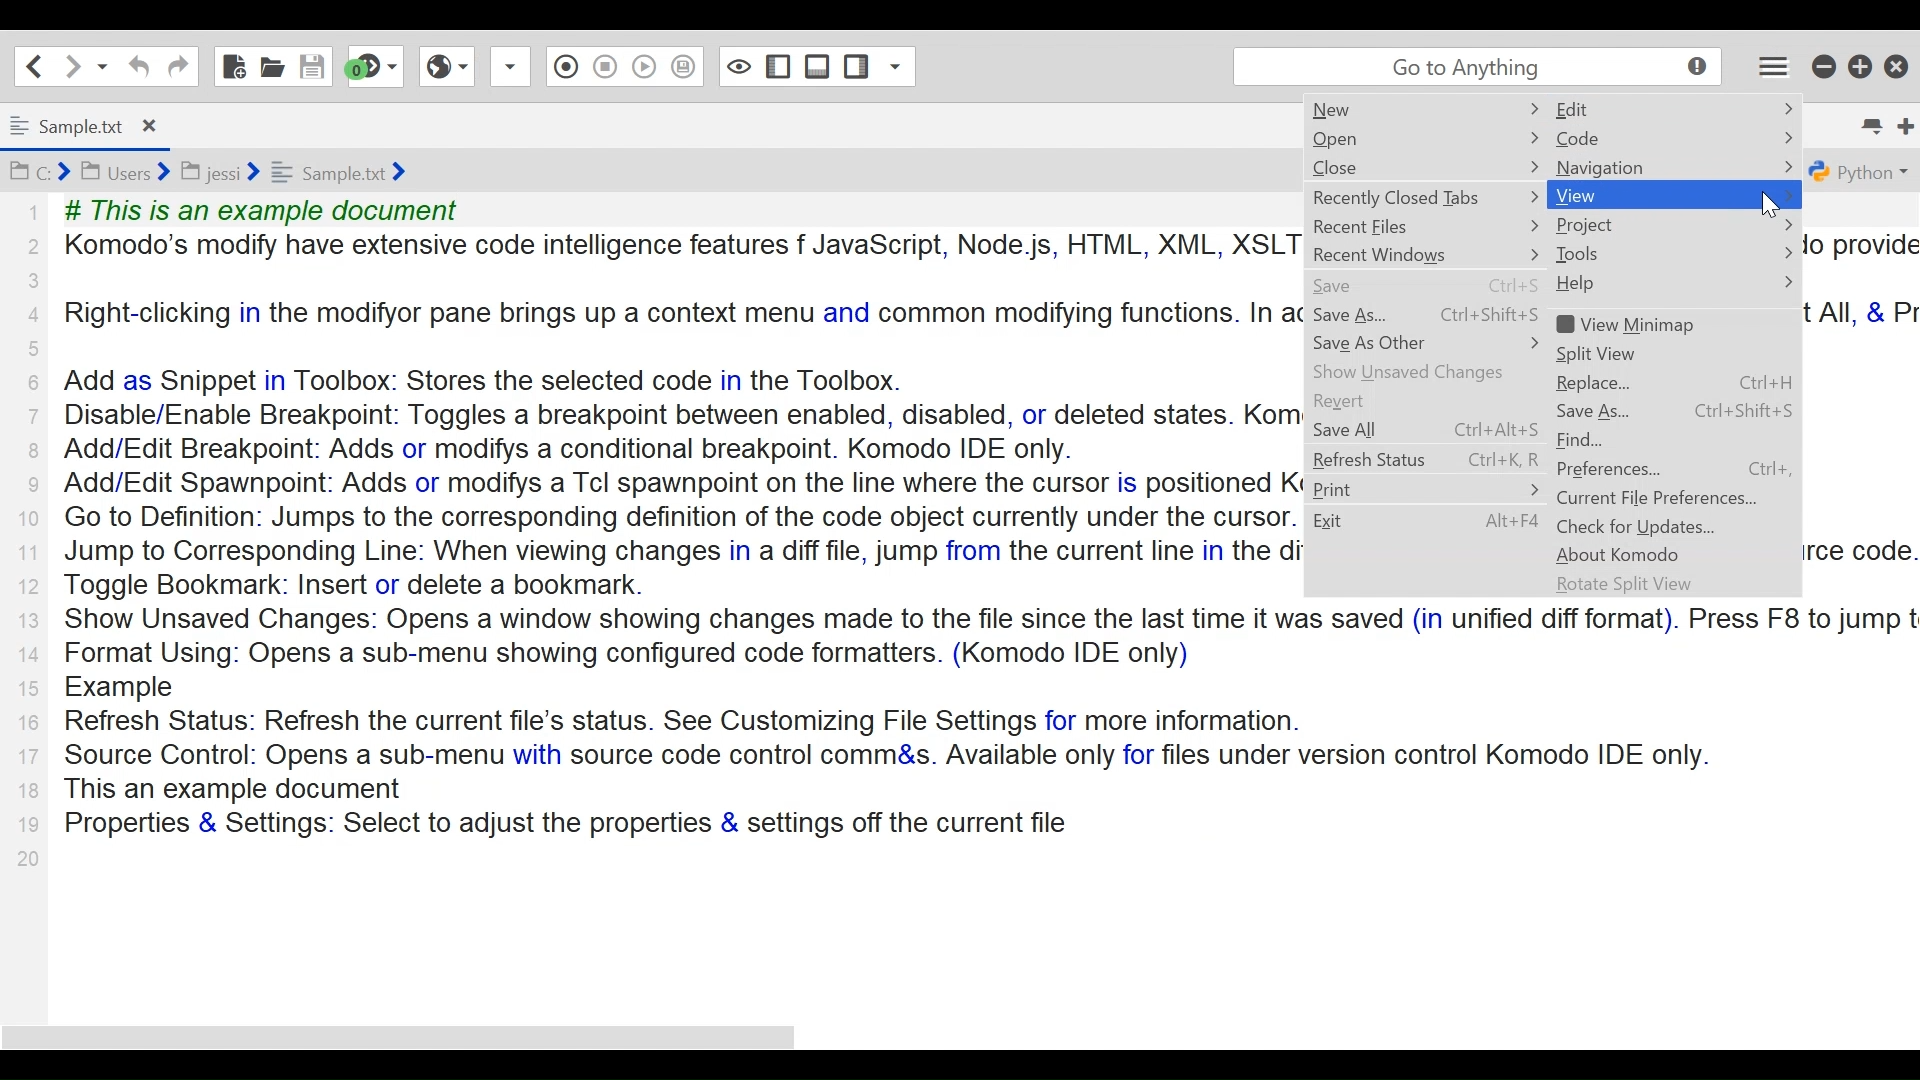 The height and width of the screenshot is (1080, 1920). What do you see at coordinates (776, 66) in the screenshot?
I see `Show/Hide bottom Pane` at bounding box center [776, 66].